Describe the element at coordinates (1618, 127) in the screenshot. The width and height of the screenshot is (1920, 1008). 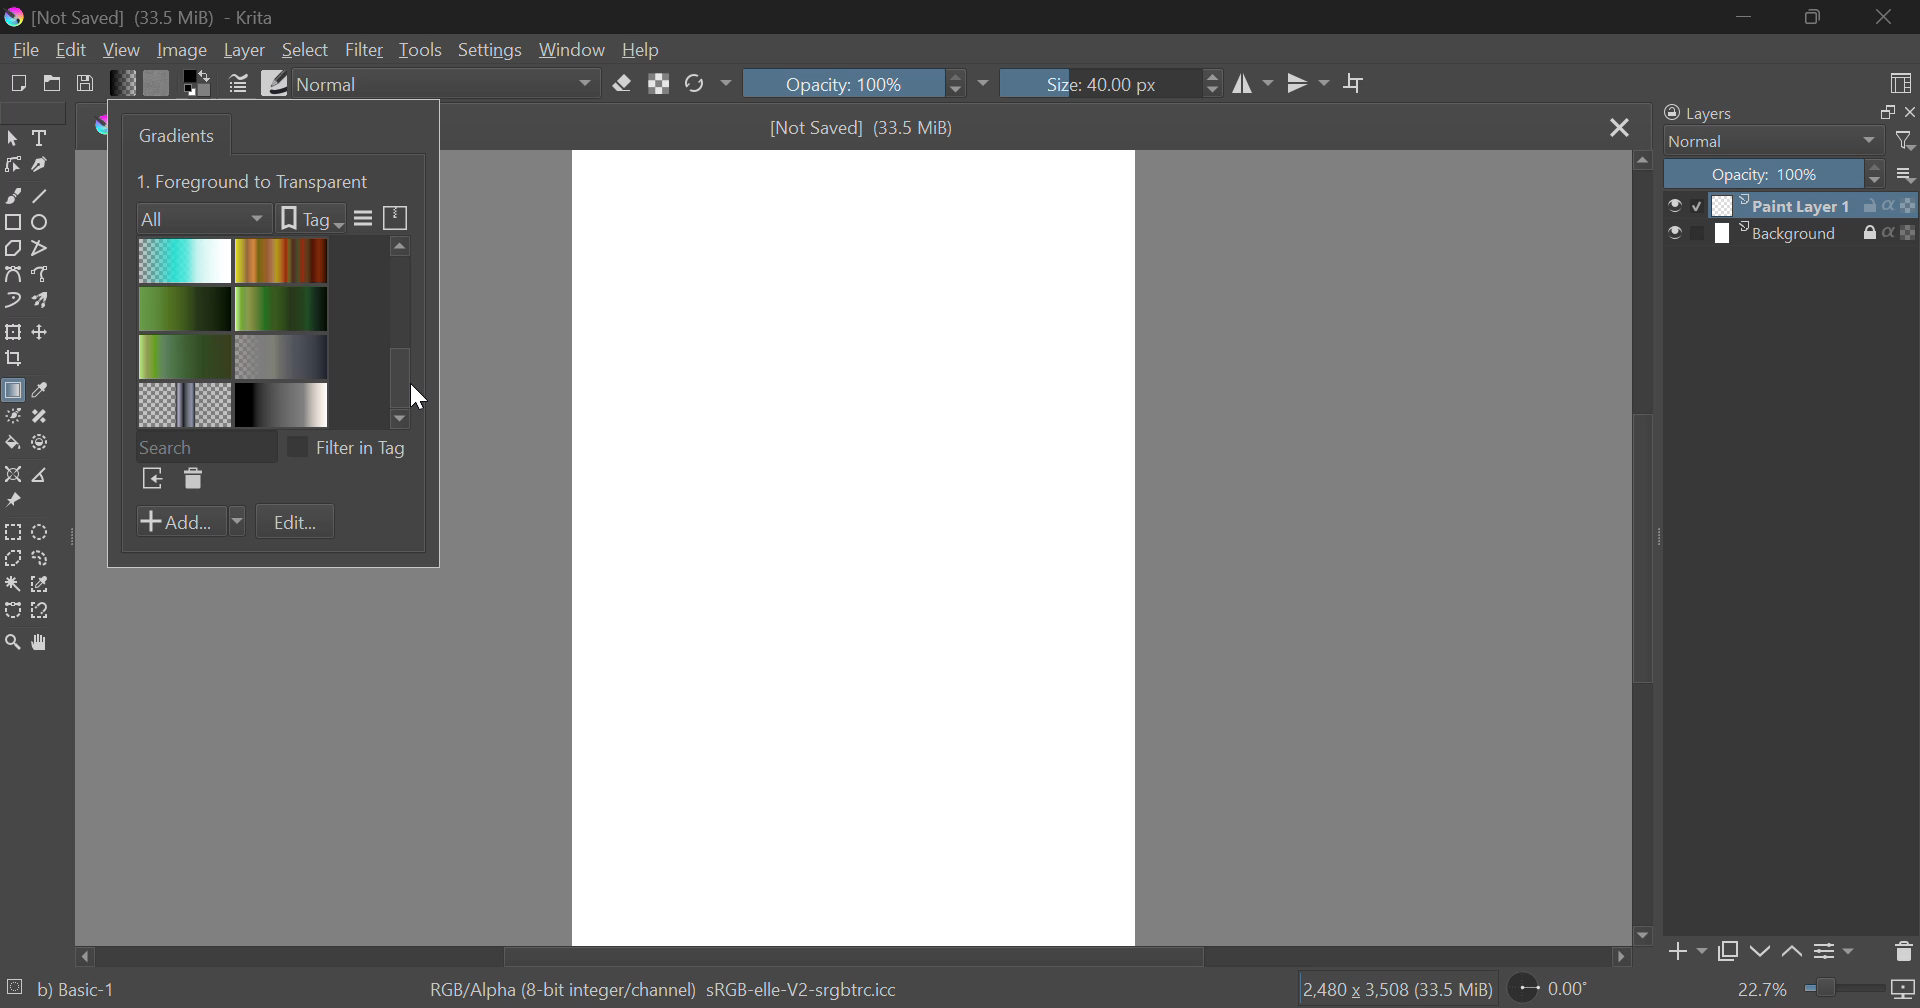
I see `Close` at that location.